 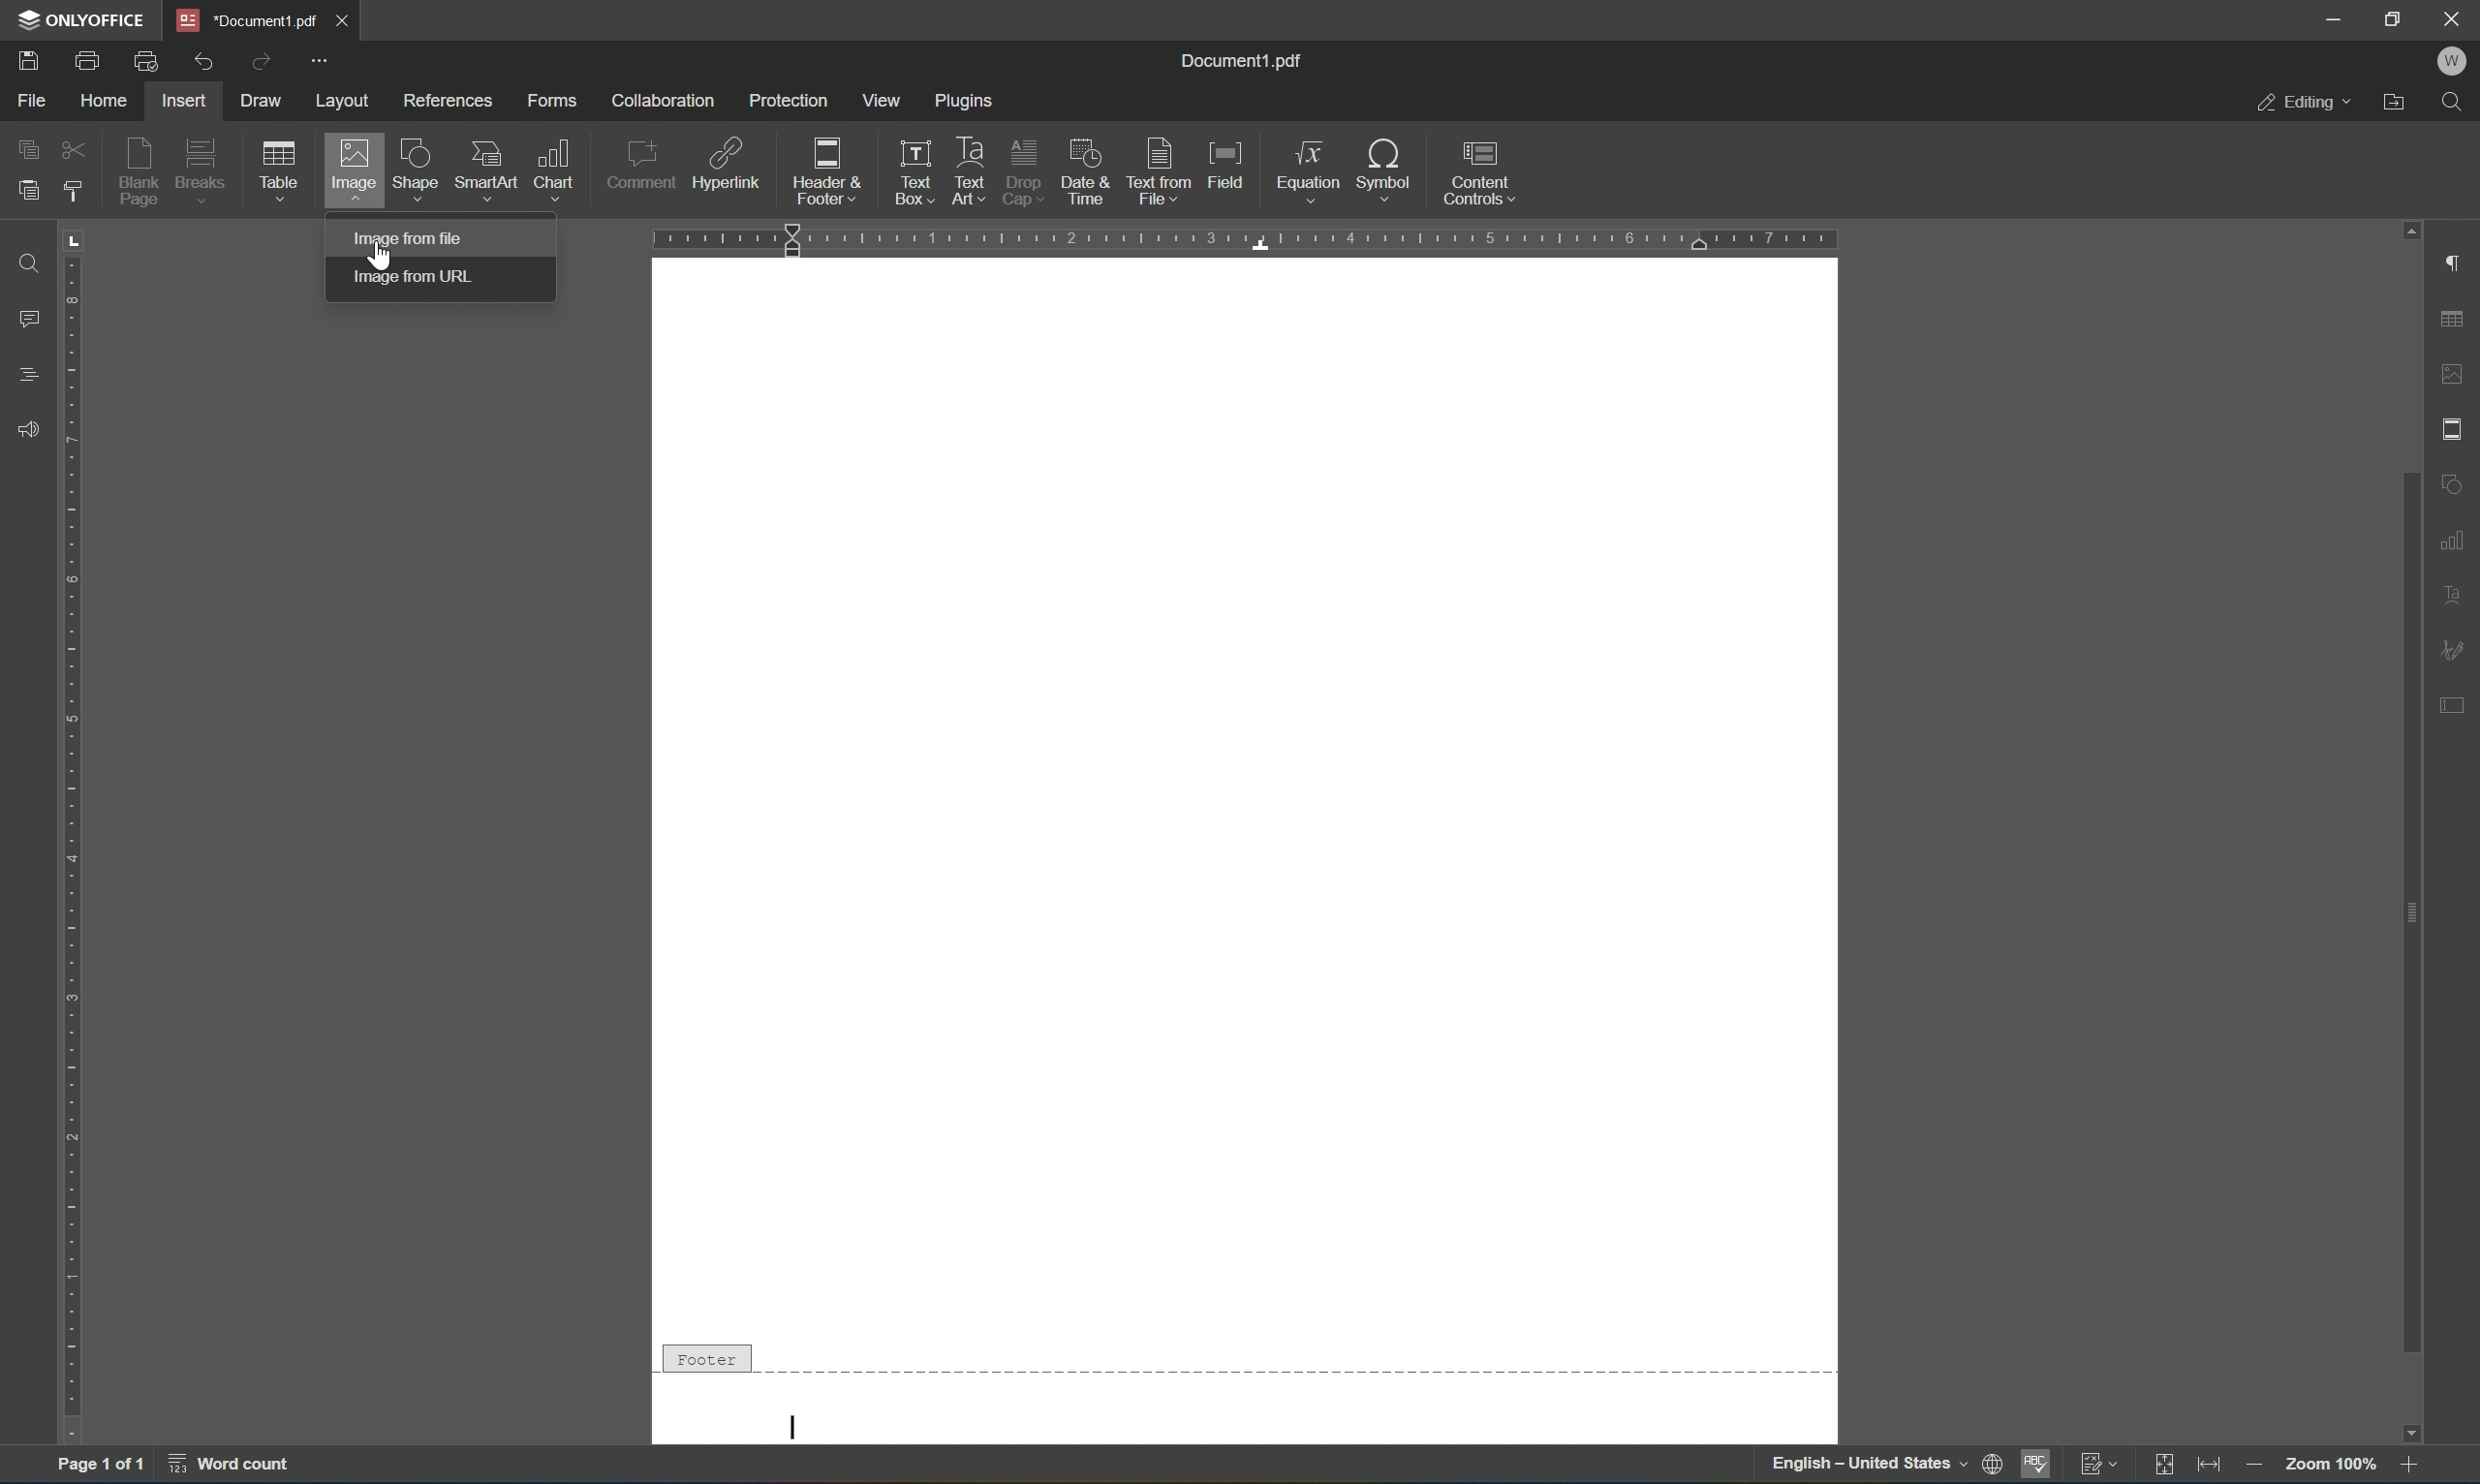 I want to click on print, so click(x=82, y=61).